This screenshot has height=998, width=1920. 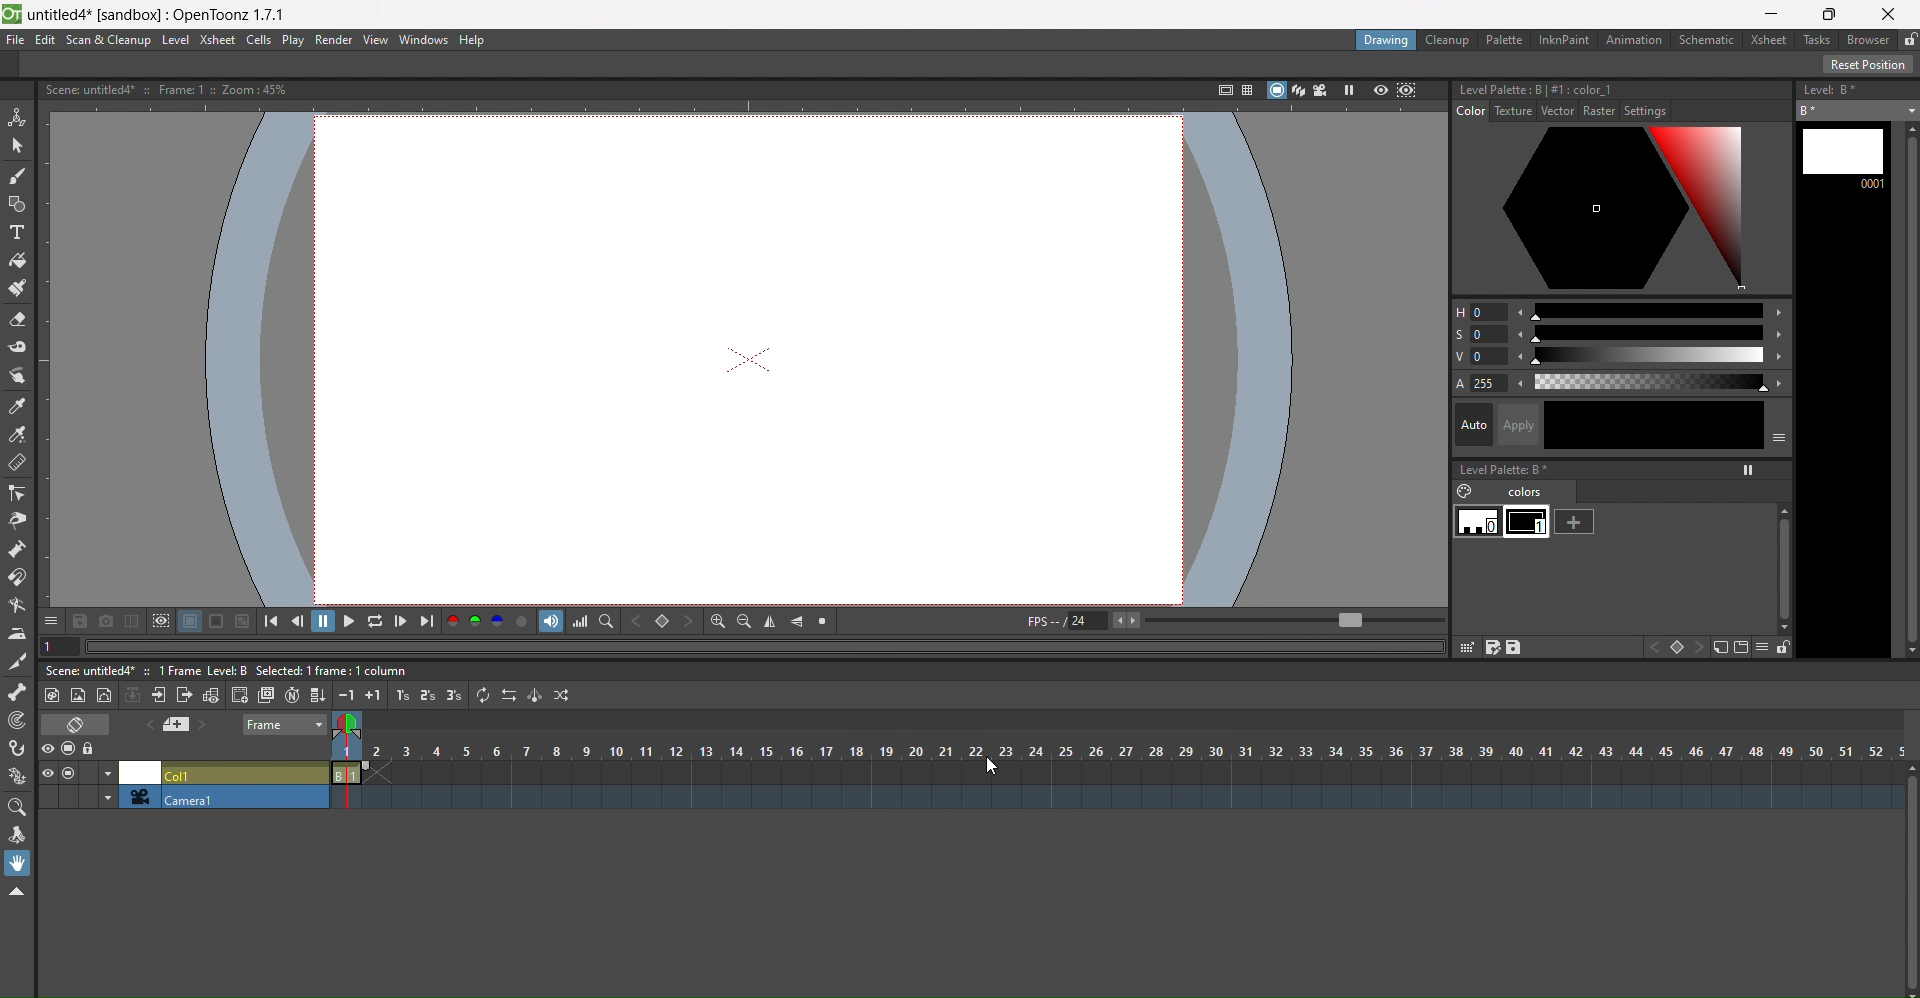 What do you see at coordinates (1676, 647) in the screenshot?
I see `set key` at bounding box center [1676, 647].